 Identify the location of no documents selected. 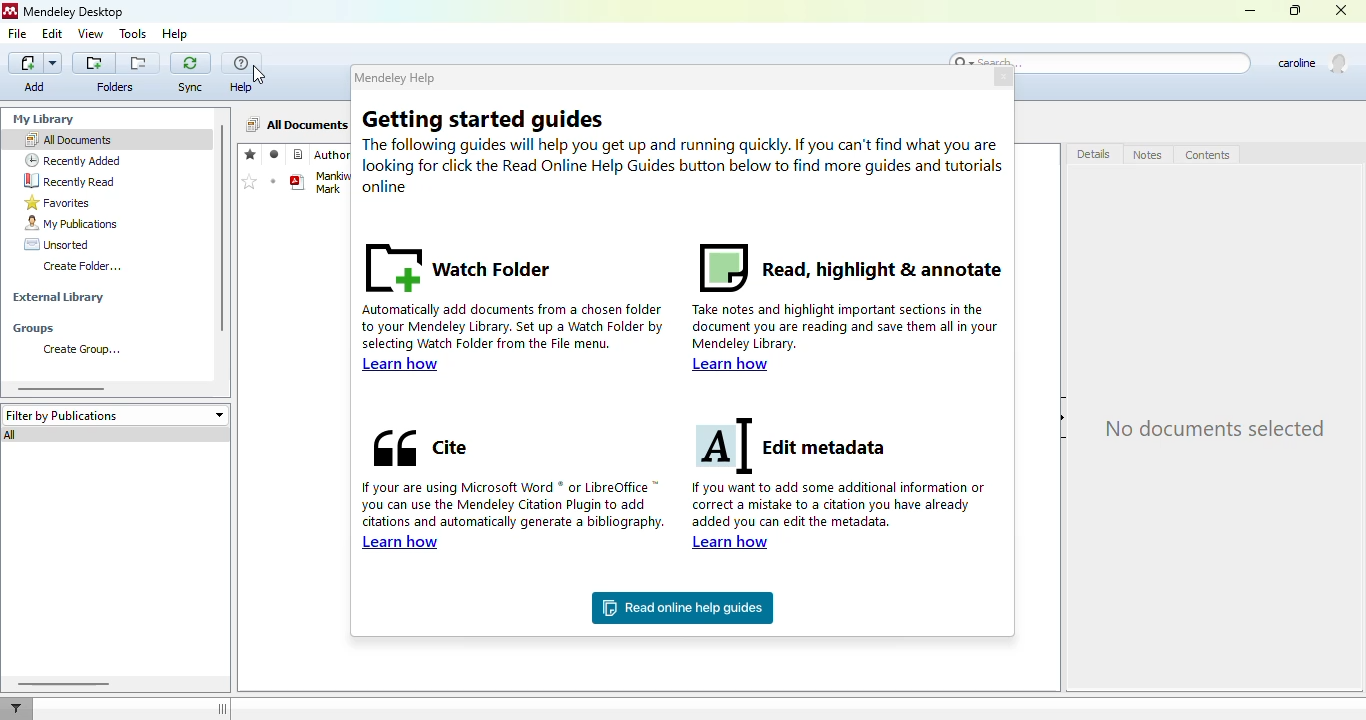
(1216, 428).